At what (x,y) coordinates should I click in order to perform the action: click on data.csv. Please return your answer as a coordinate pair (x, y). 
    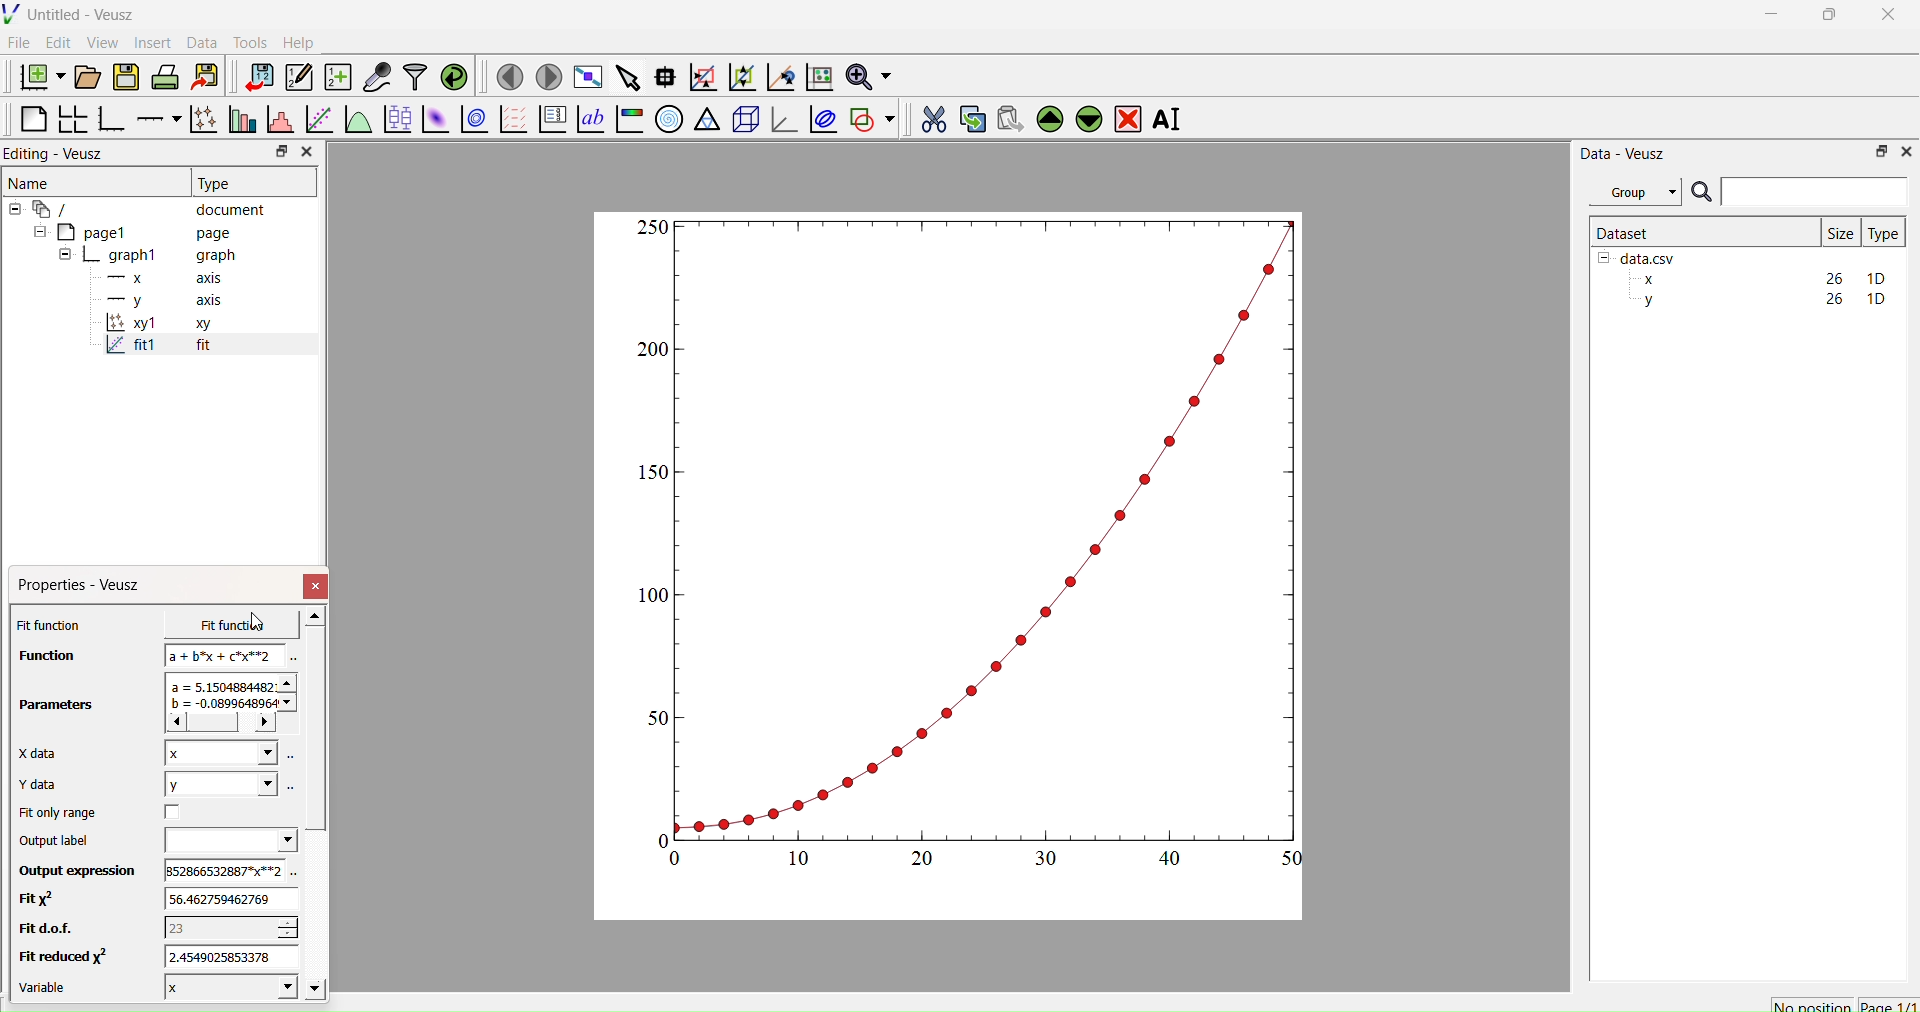
    Looking at the image, I should click on (1639, 256).